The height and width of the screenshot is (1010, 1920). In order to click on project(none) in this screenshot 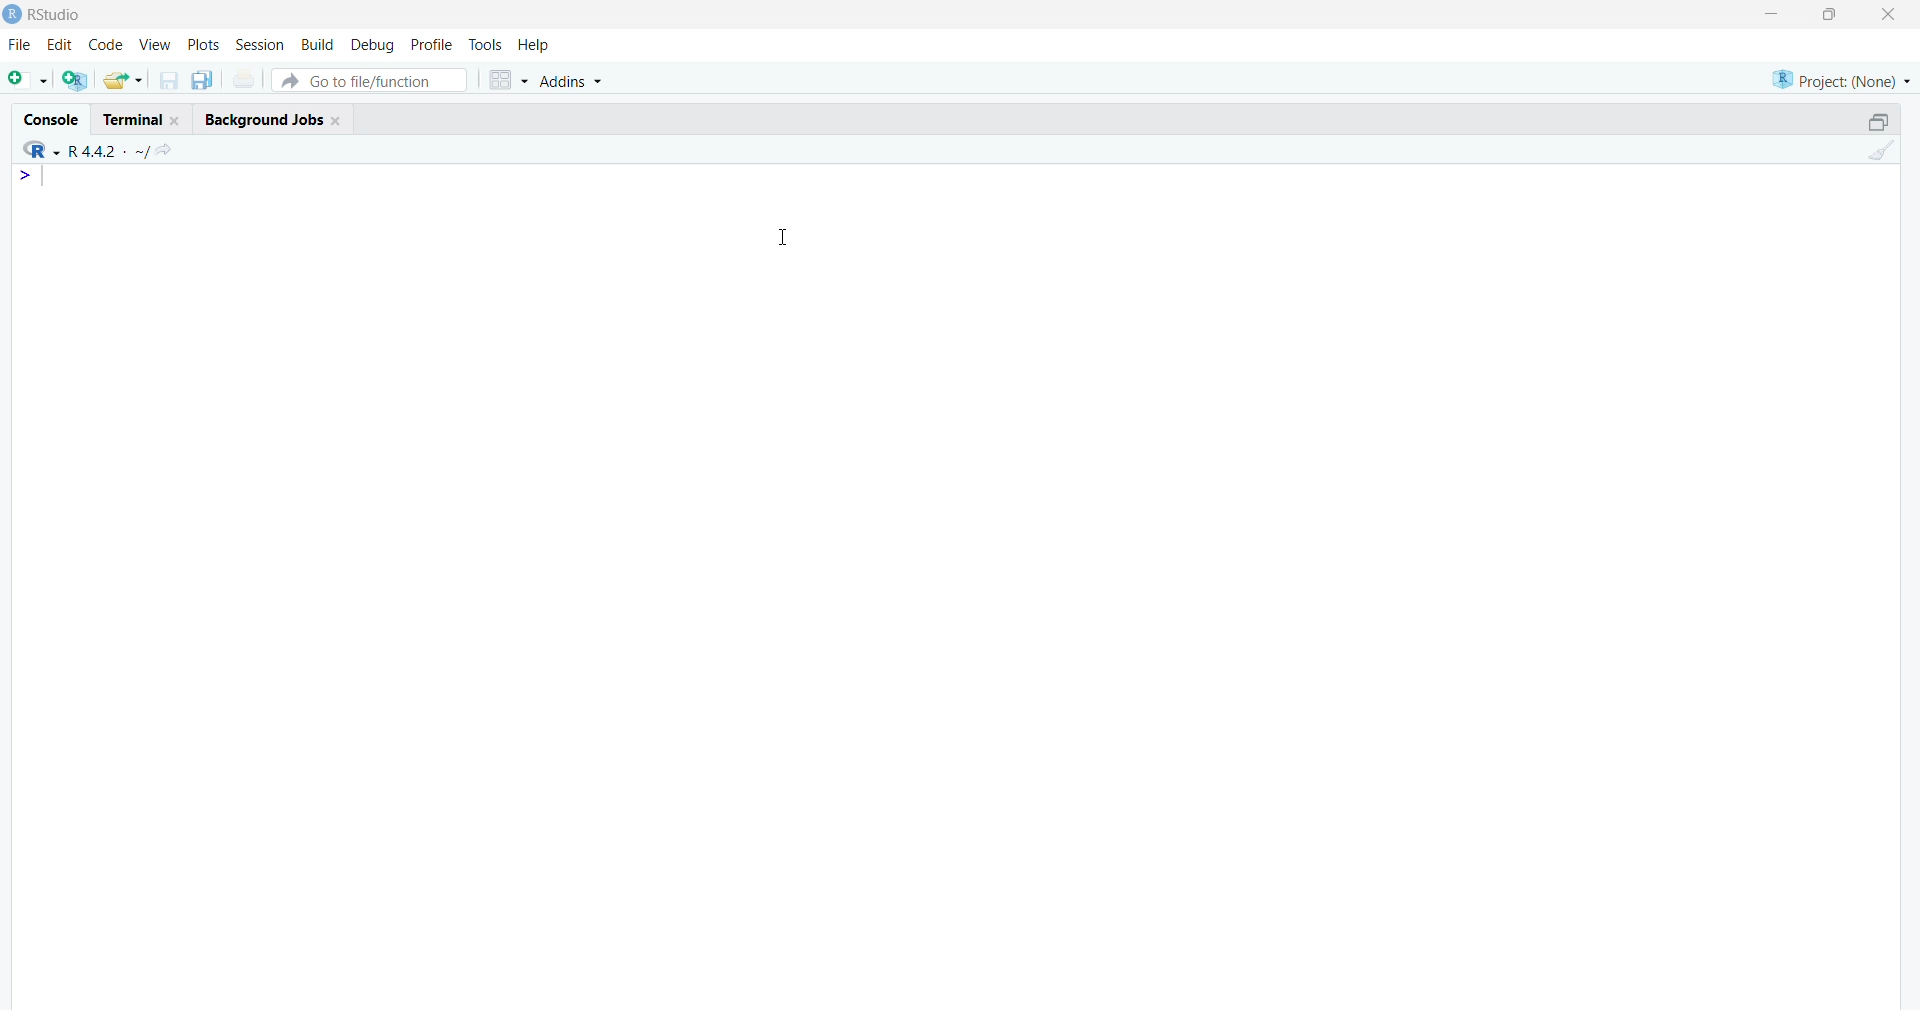, I will do `click(1838, 78)`.